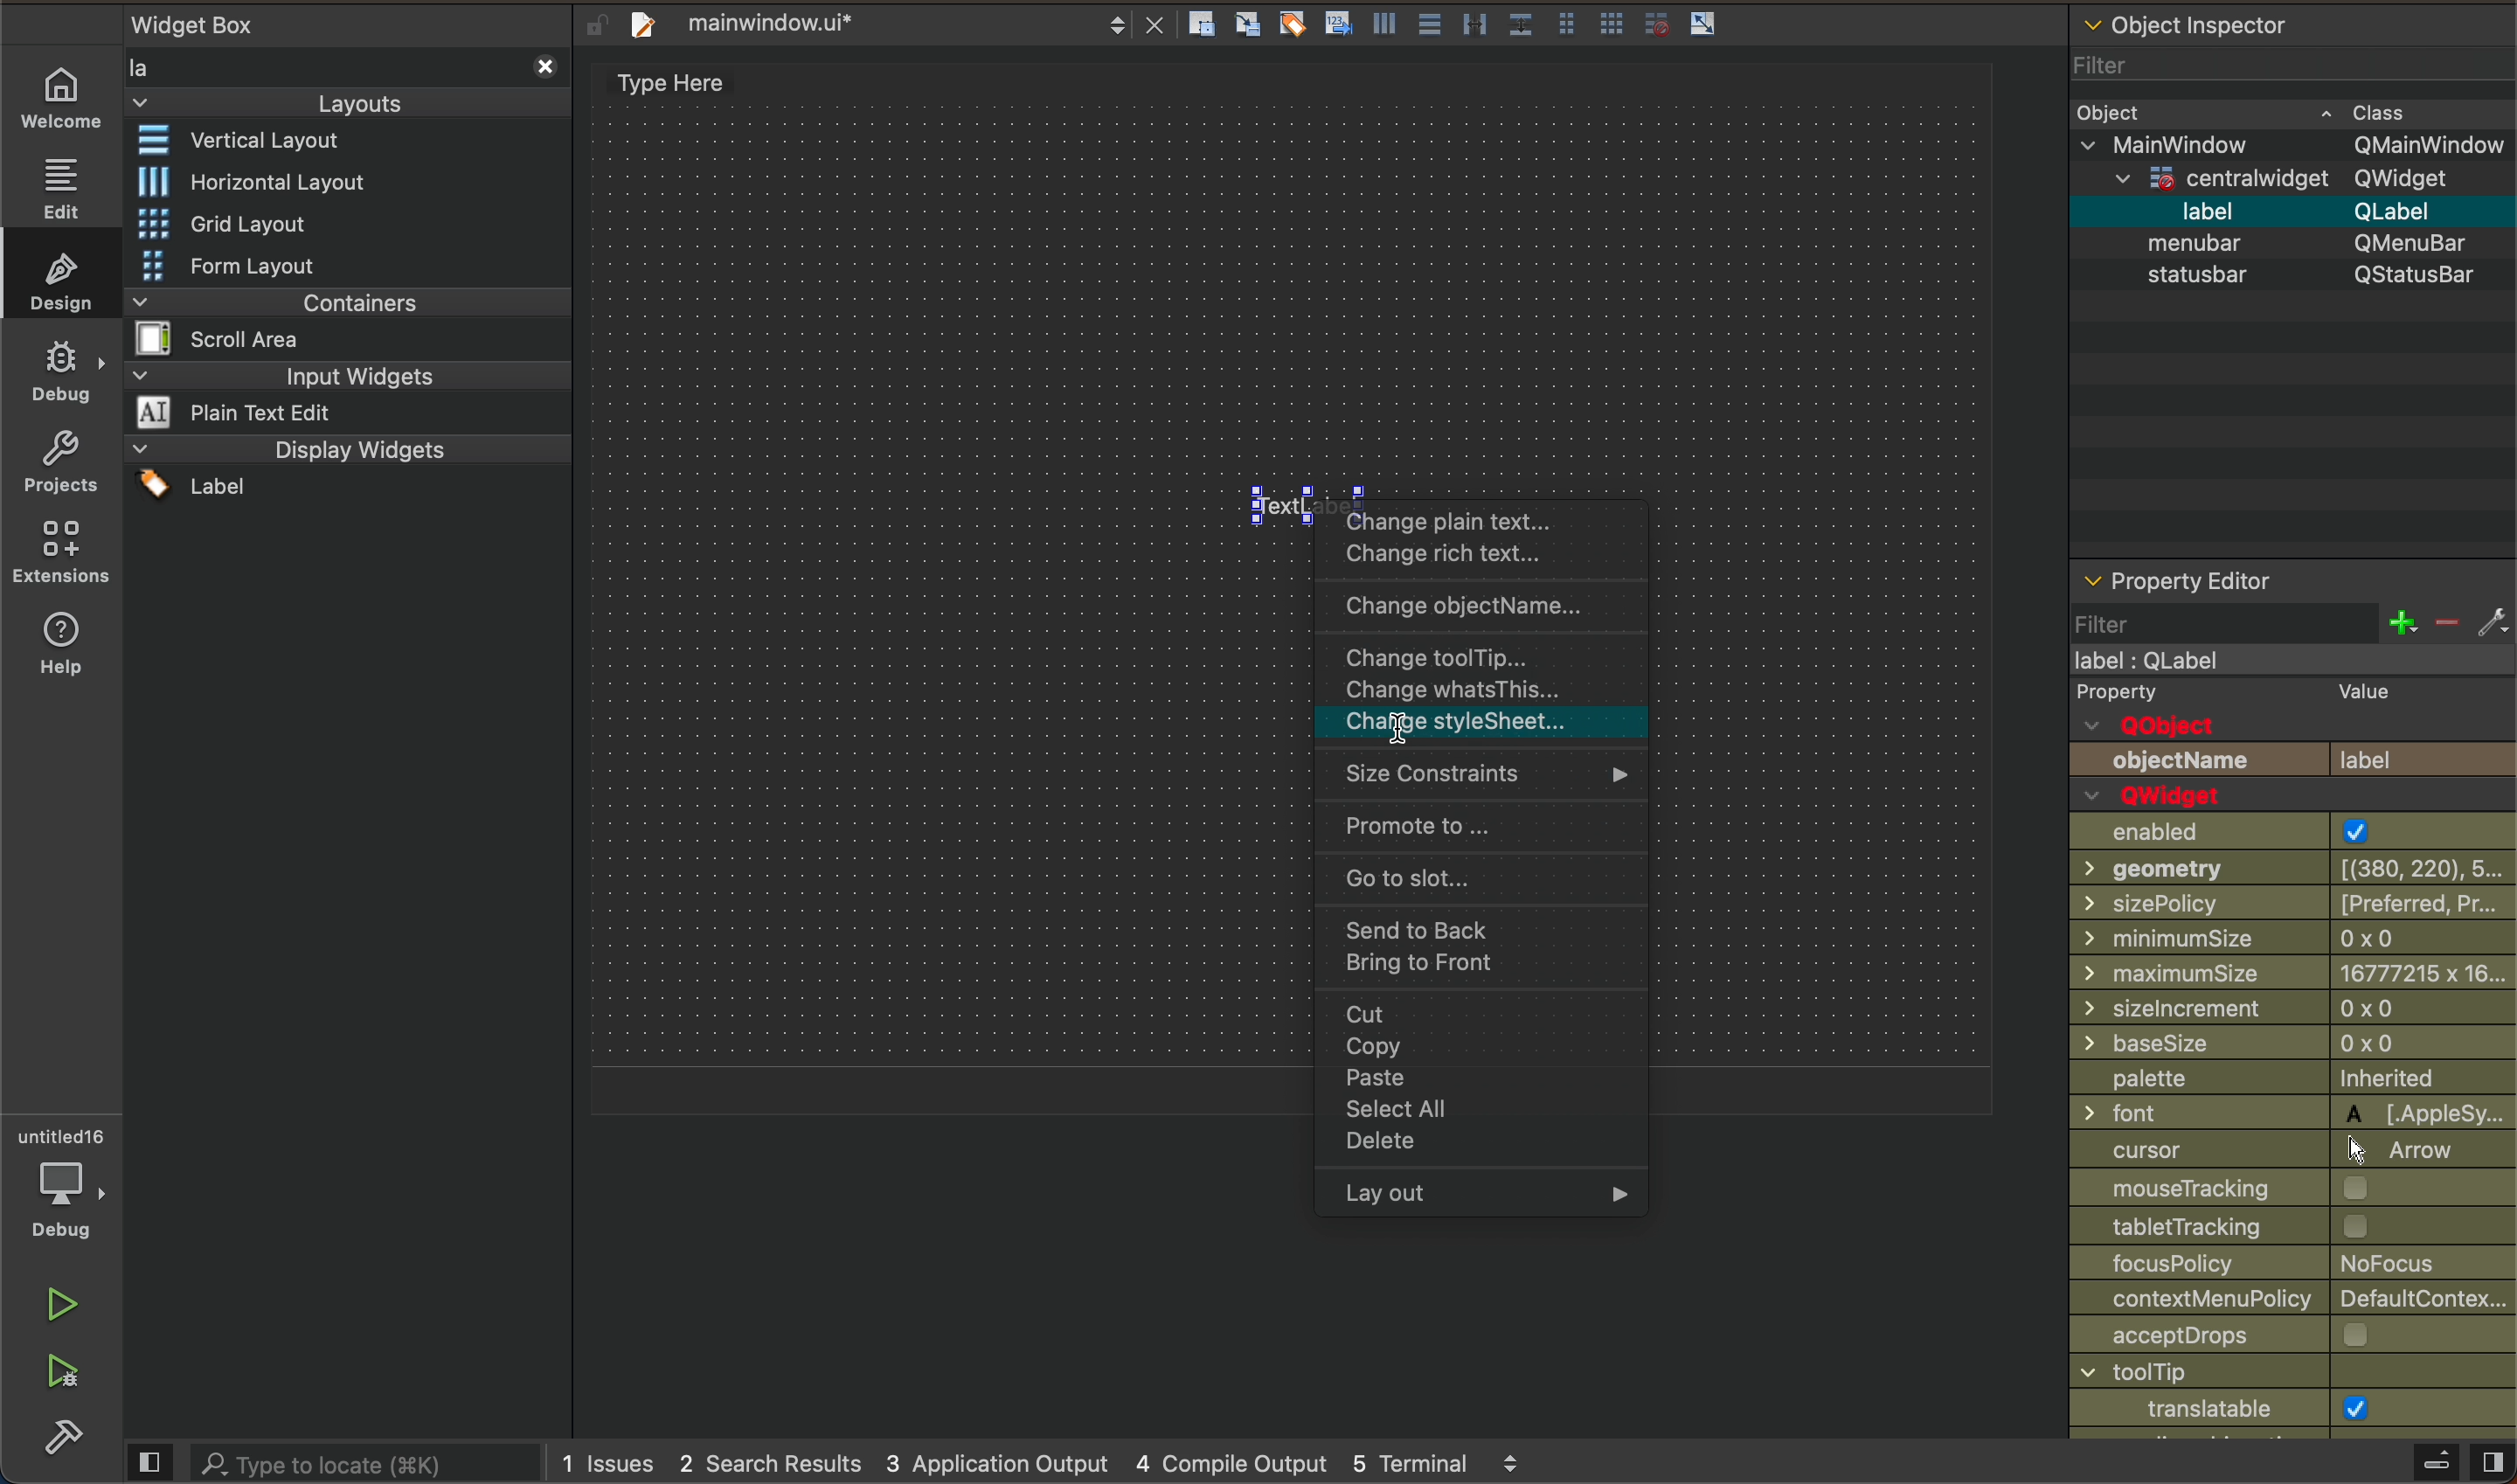 The height and width of the screenshot is (1484, 2517). What do you see at coordinates (2287, 870) in the screenshot?
I see `geometry` at bounding box center [2287, 870].